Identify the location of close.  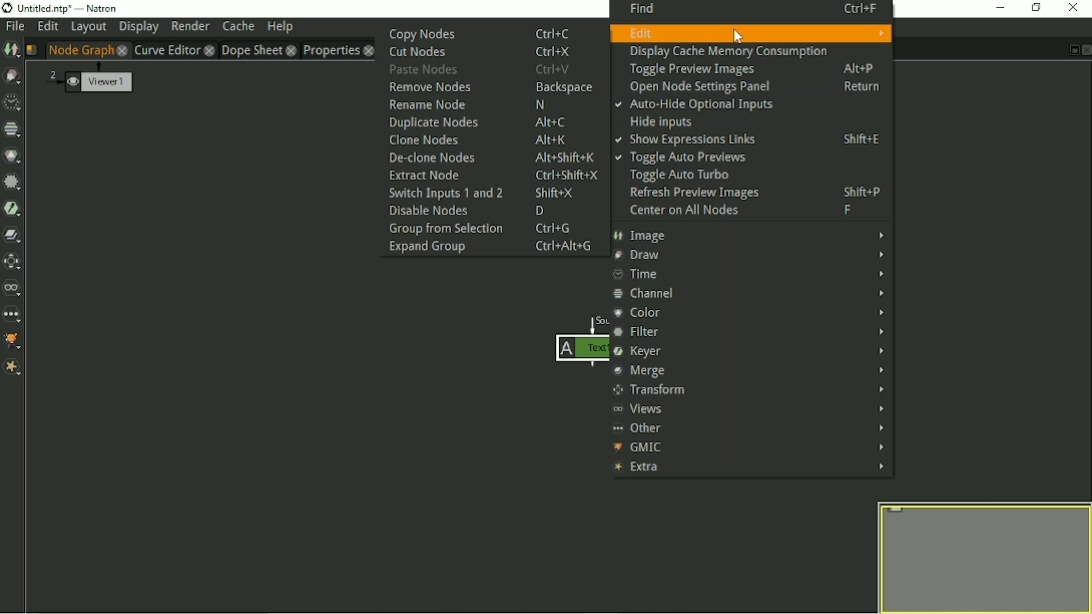
(292, 50).